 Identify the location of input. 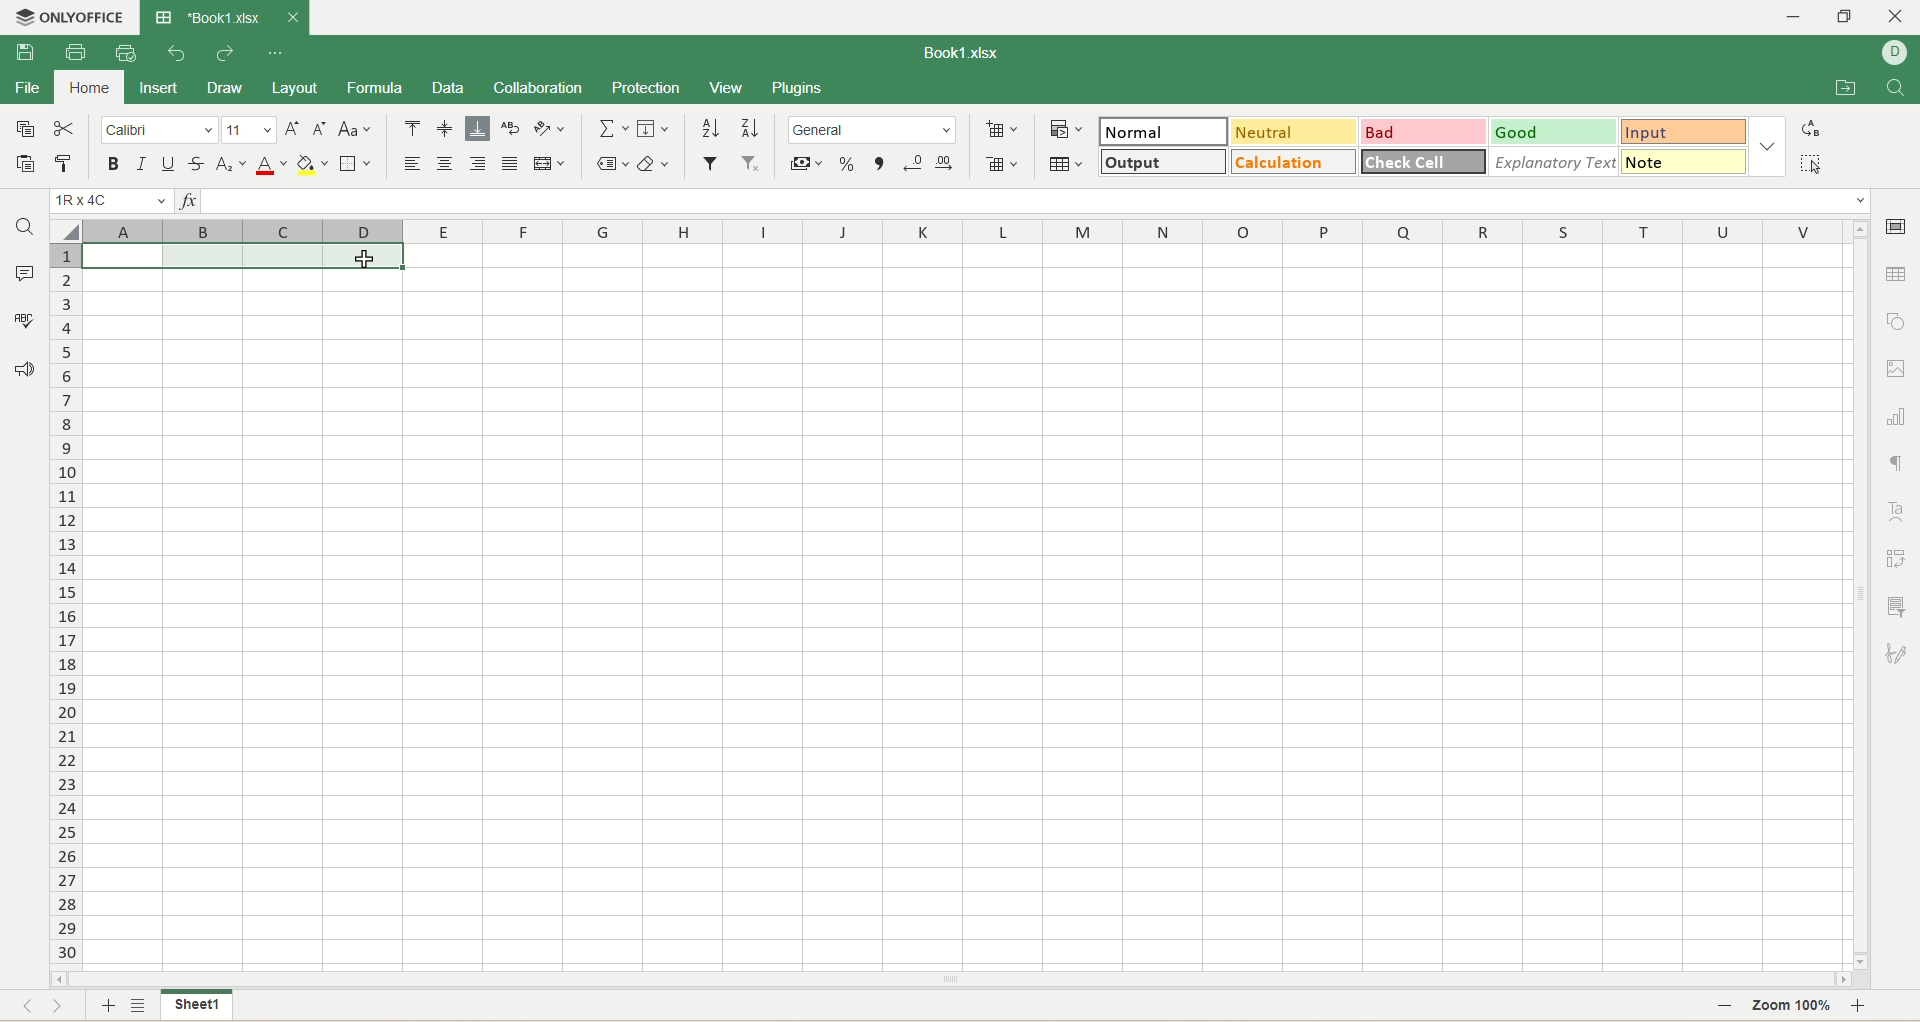
(1684, 133).